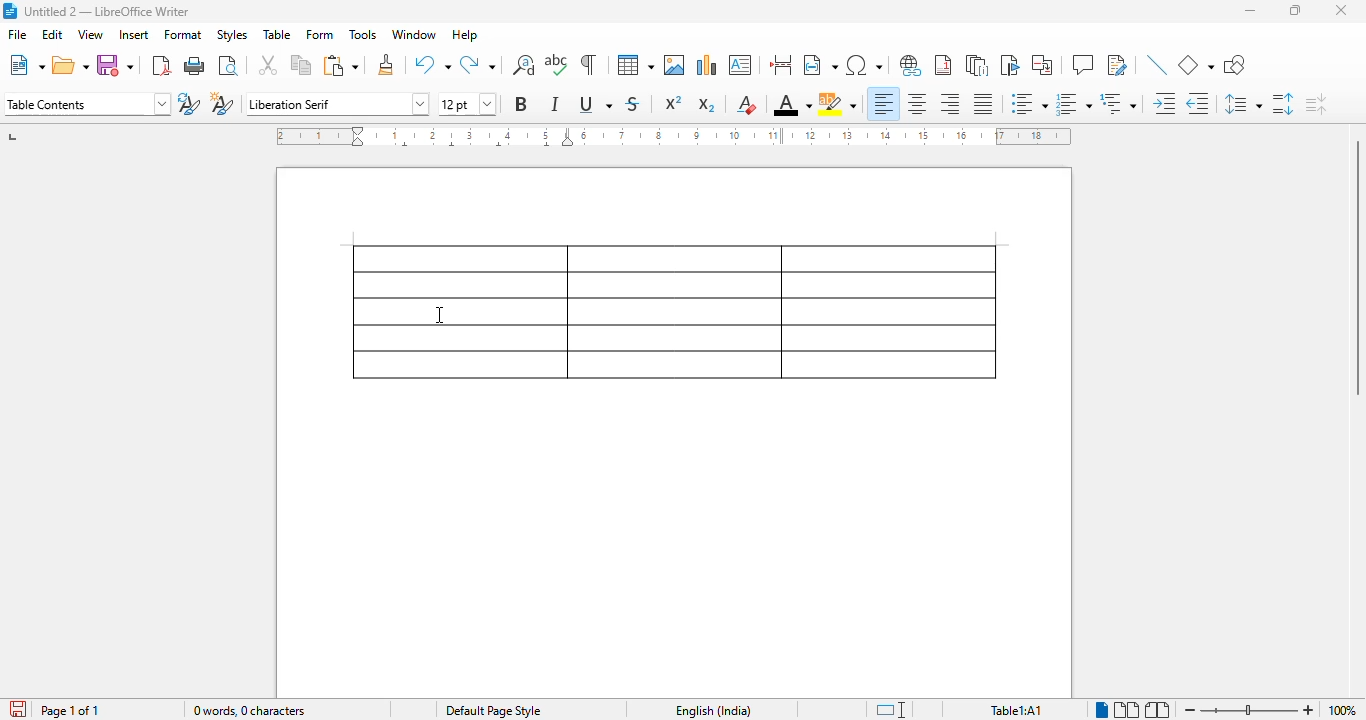  What do you see at coordinates (524, 64) in the screenshot?
I see `find and replace` at bounding box center [524, 64].